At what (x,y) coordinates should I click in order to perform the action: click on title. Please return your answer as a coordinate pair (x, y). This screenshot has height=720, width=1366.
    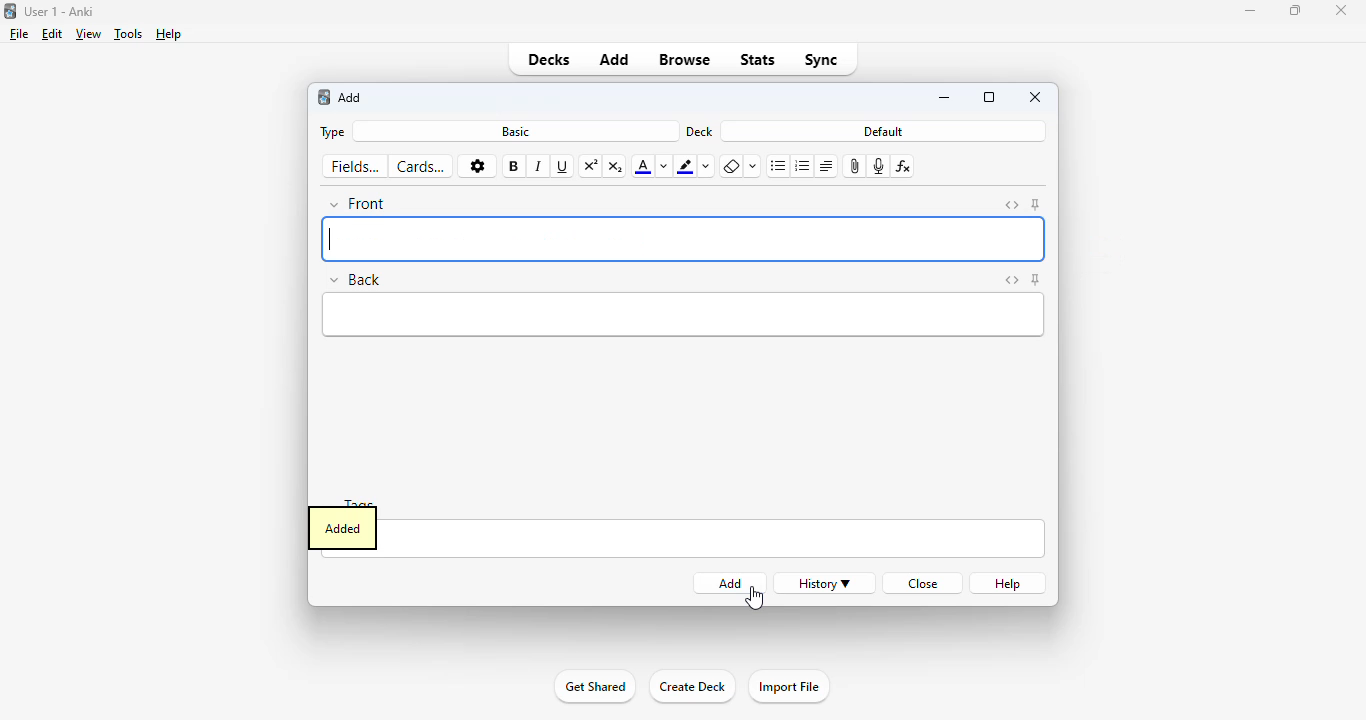
    Looking at the image, I should click on (60, 11).